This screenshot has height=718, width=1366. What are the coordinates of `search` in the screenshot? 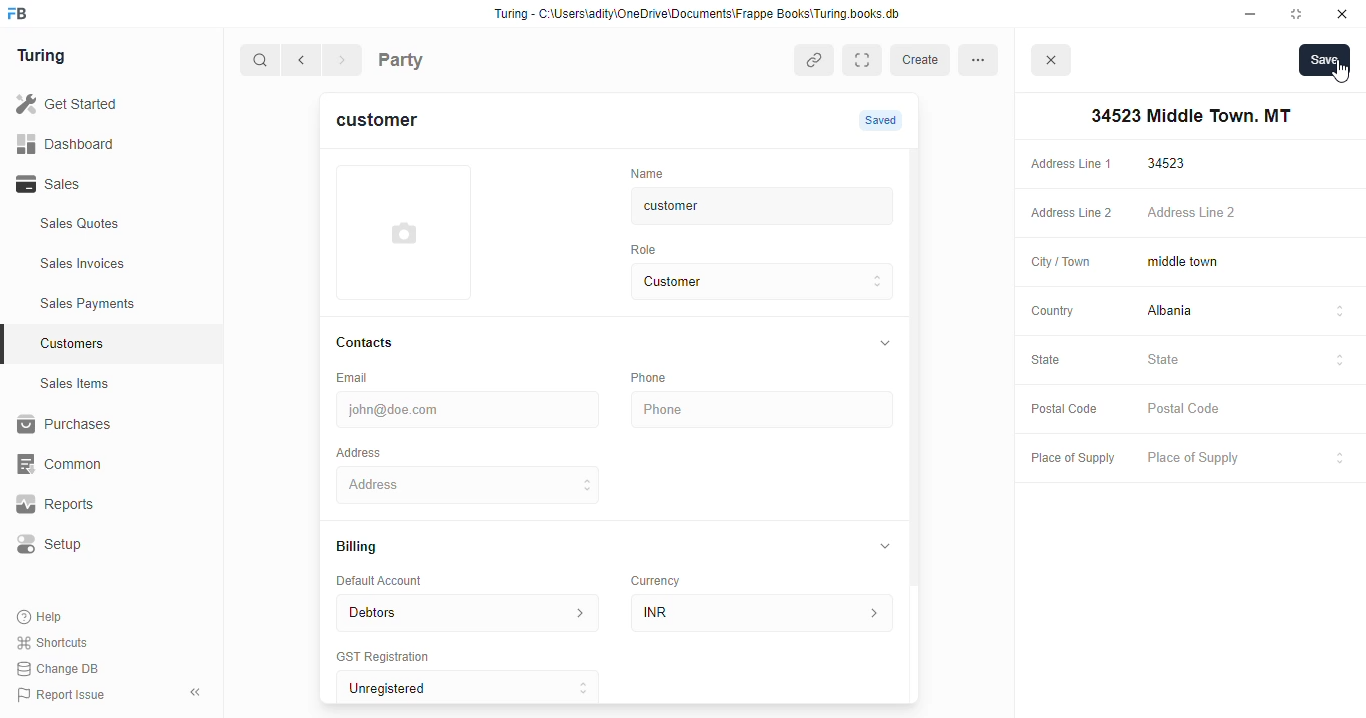 It's located at (261, 62).